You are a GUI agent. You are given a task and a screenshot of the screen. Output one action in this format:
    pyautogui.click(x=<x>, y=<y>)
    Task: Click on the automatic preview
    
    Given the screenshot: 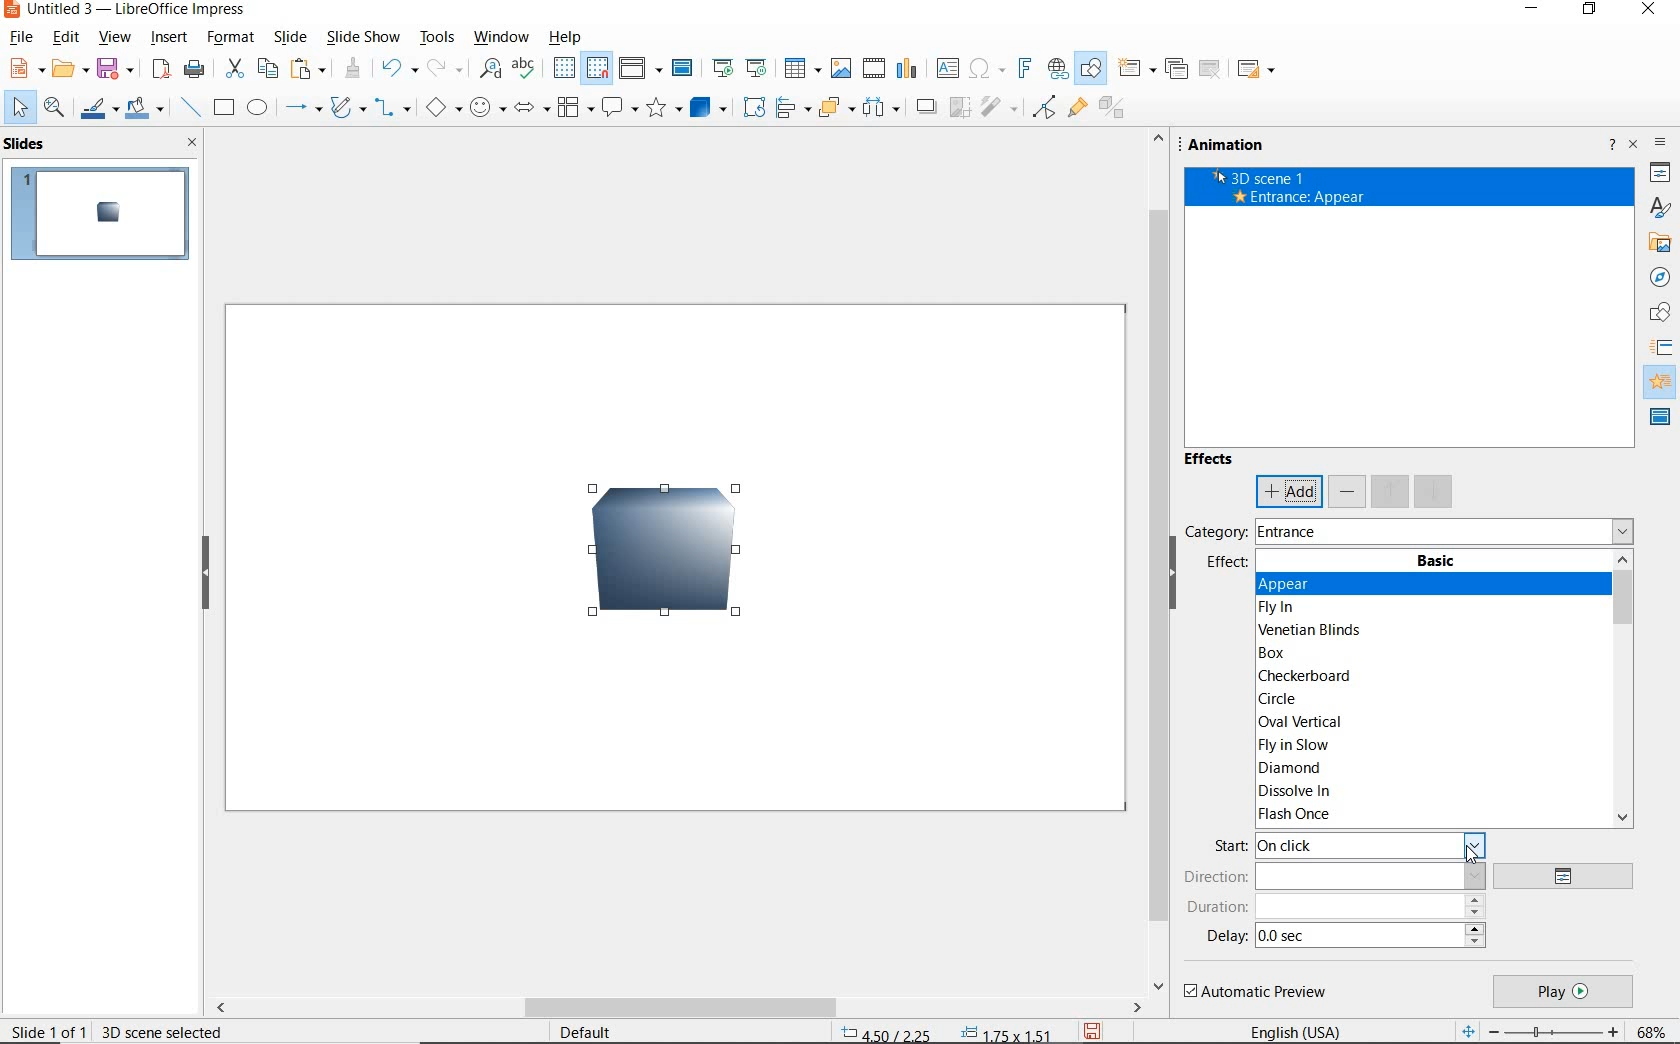 What is the action you would take?
    pyautogui.click(x=1257, y=992)
    